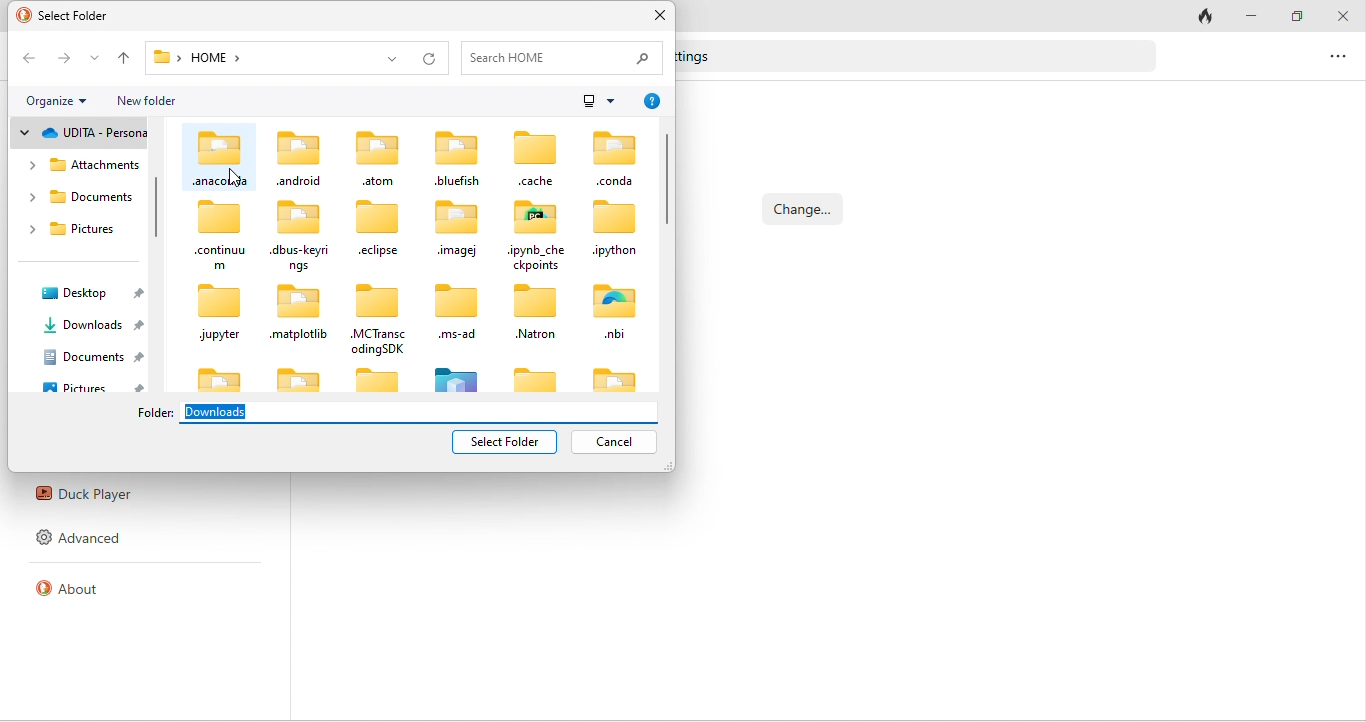 The width and height of the screenshot is (1366, 722). I want to click on documents, so click(94, 358).